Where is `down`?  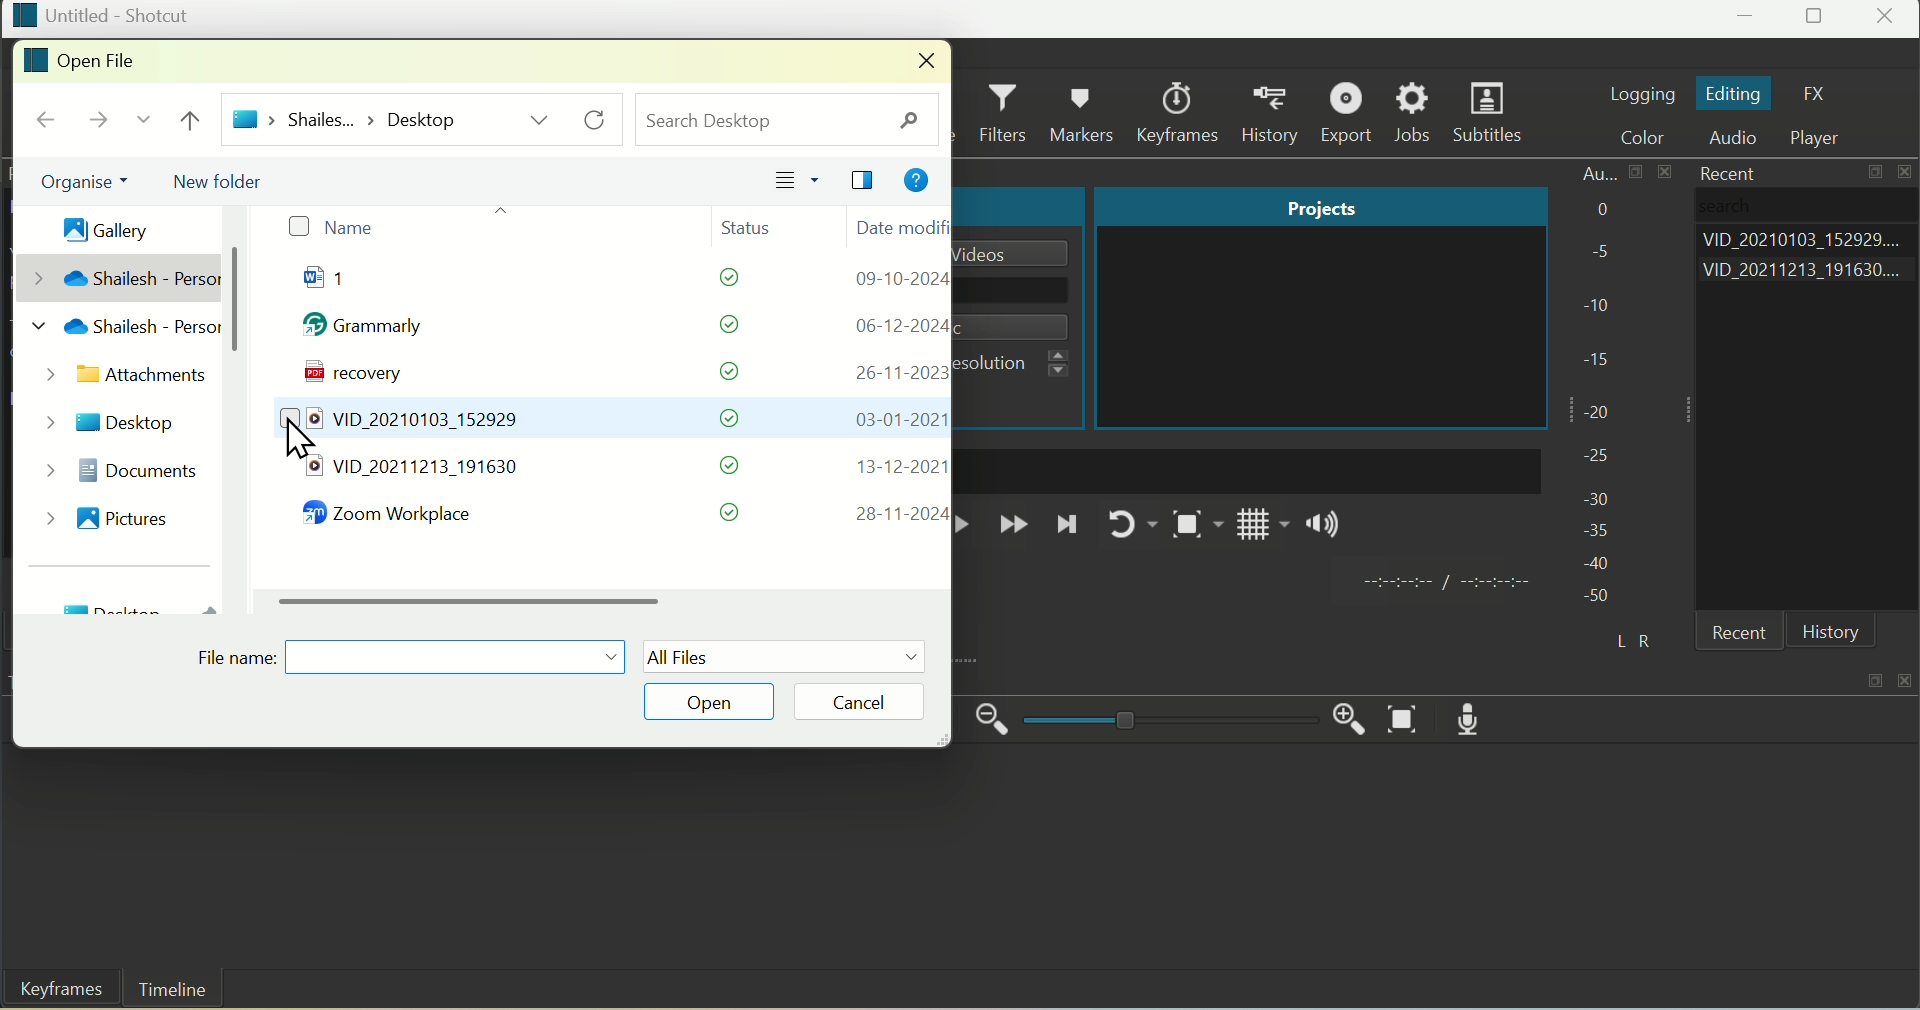 down is located at coordinates (141, 124).